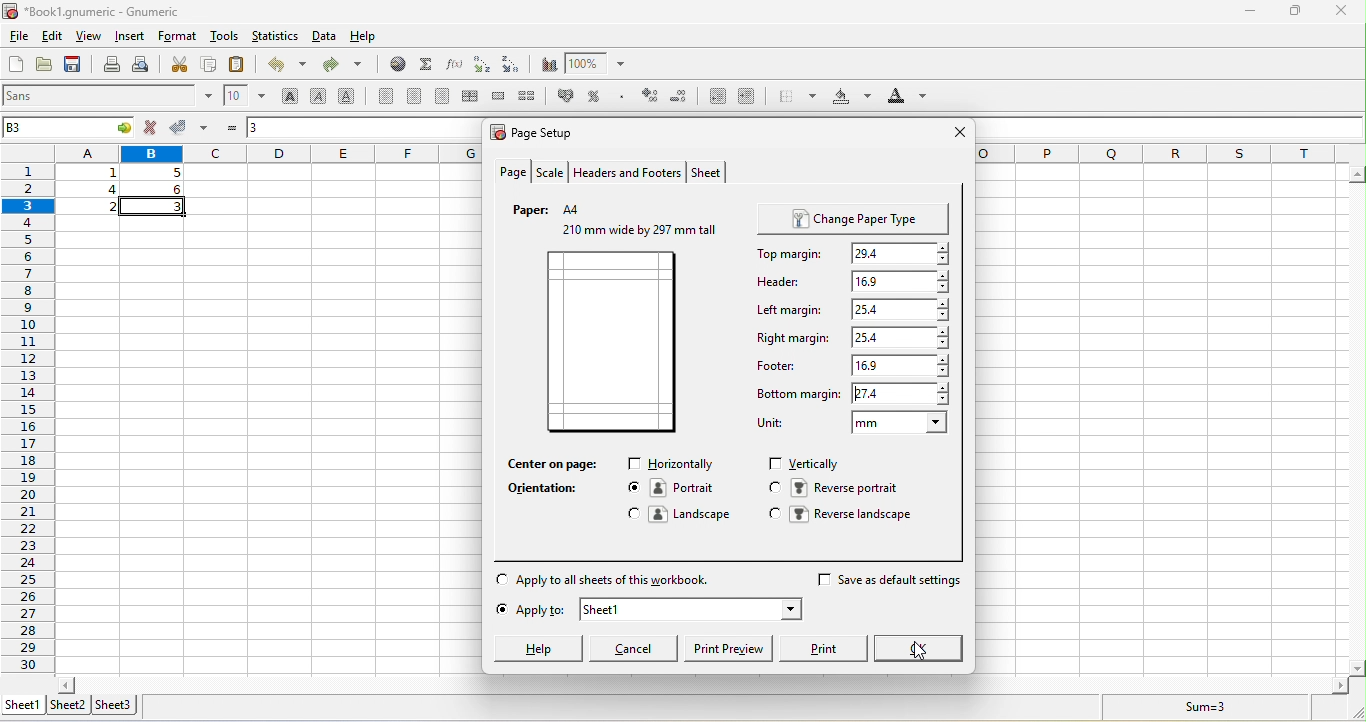 This screenshot has width=1366, height=722. I want to click on headers and footers, so click(627, 171).